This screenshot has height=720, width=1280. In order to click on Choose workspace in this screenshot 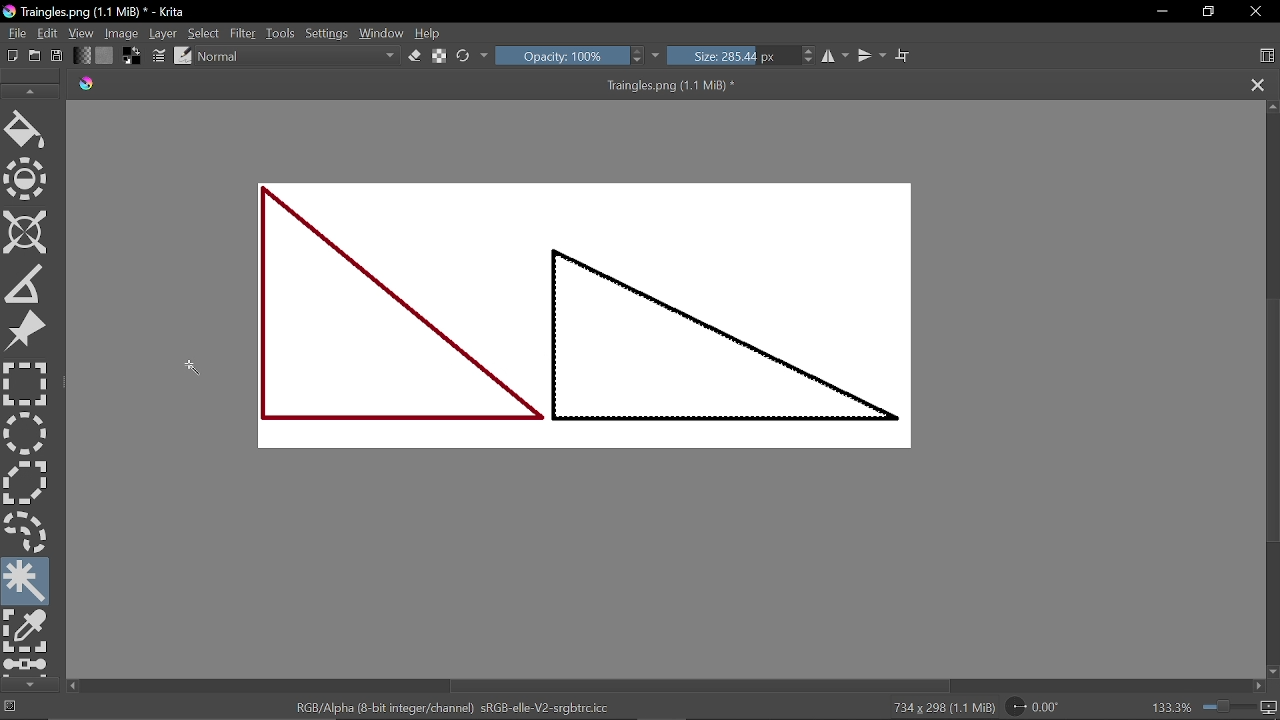, I will do `click(1269, 55)`.